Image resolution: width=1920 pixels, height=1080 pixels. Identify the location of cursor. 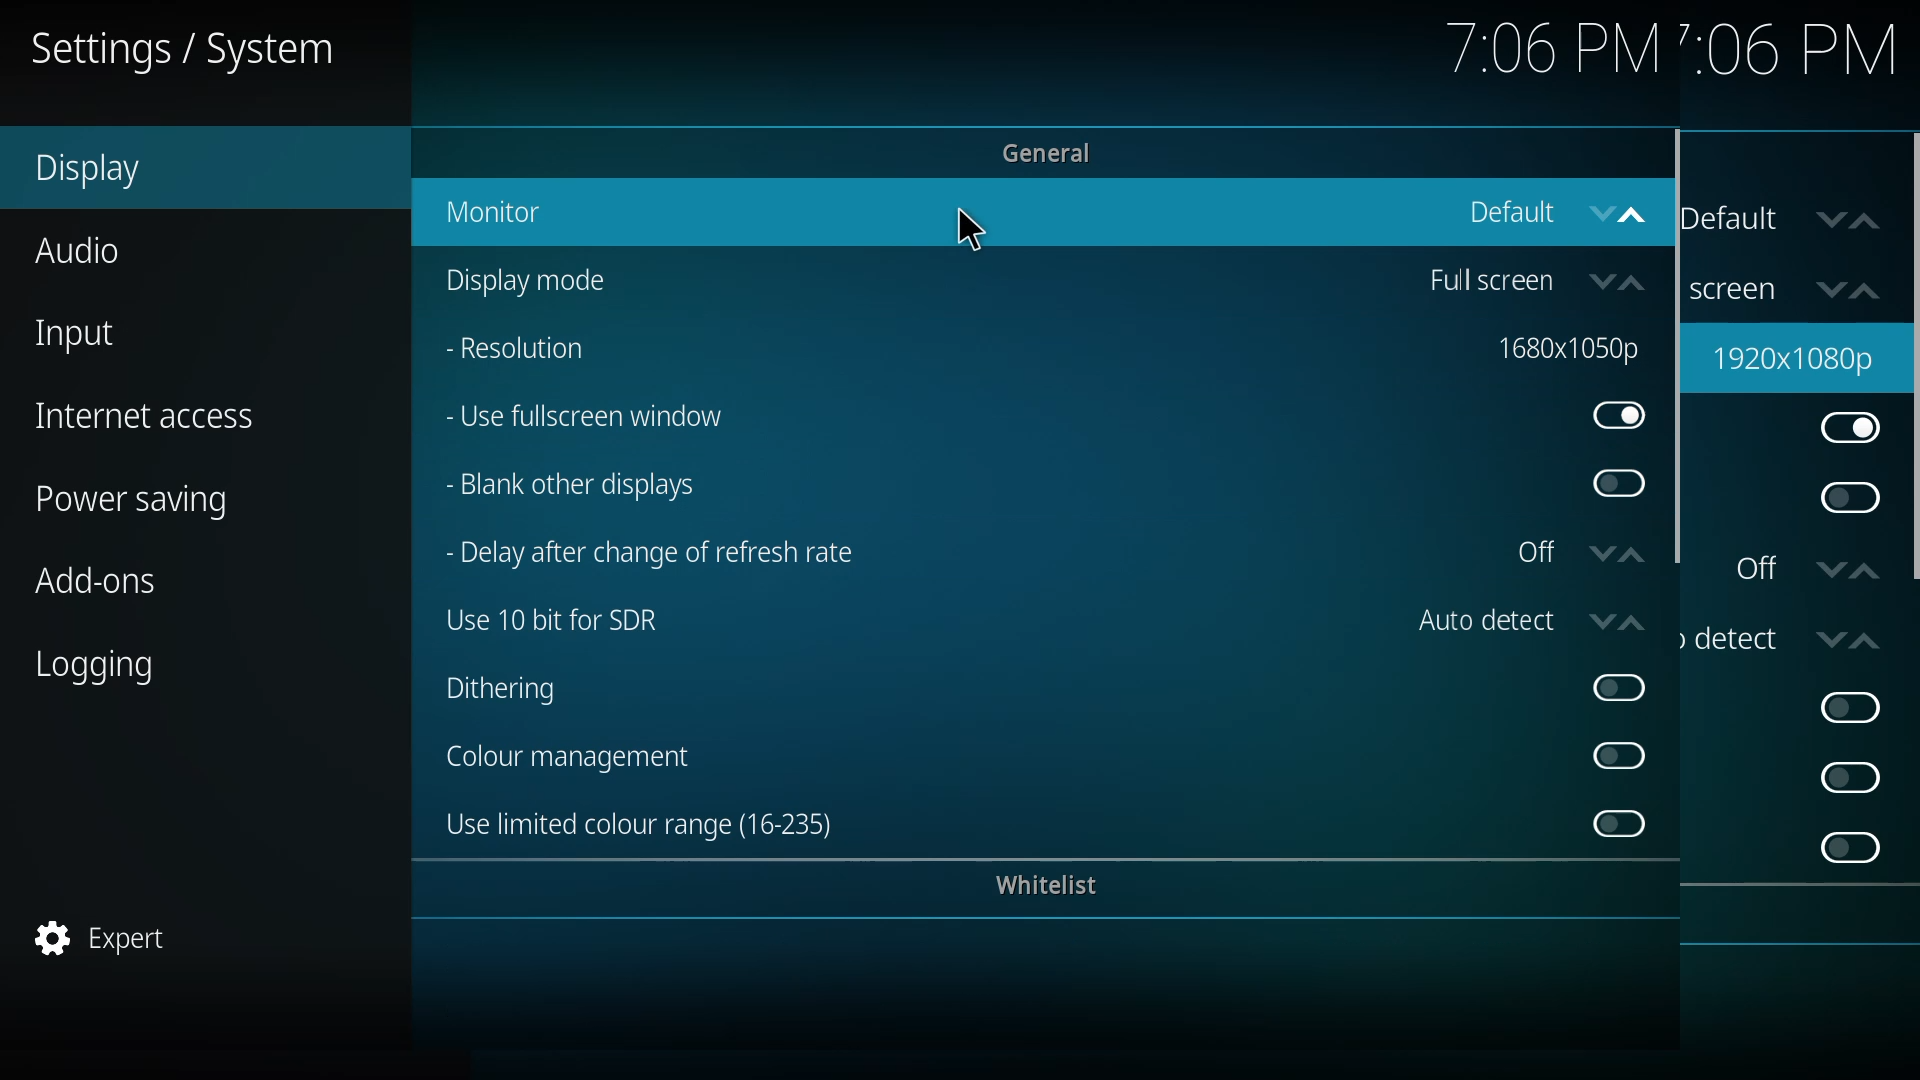
(961, 232).